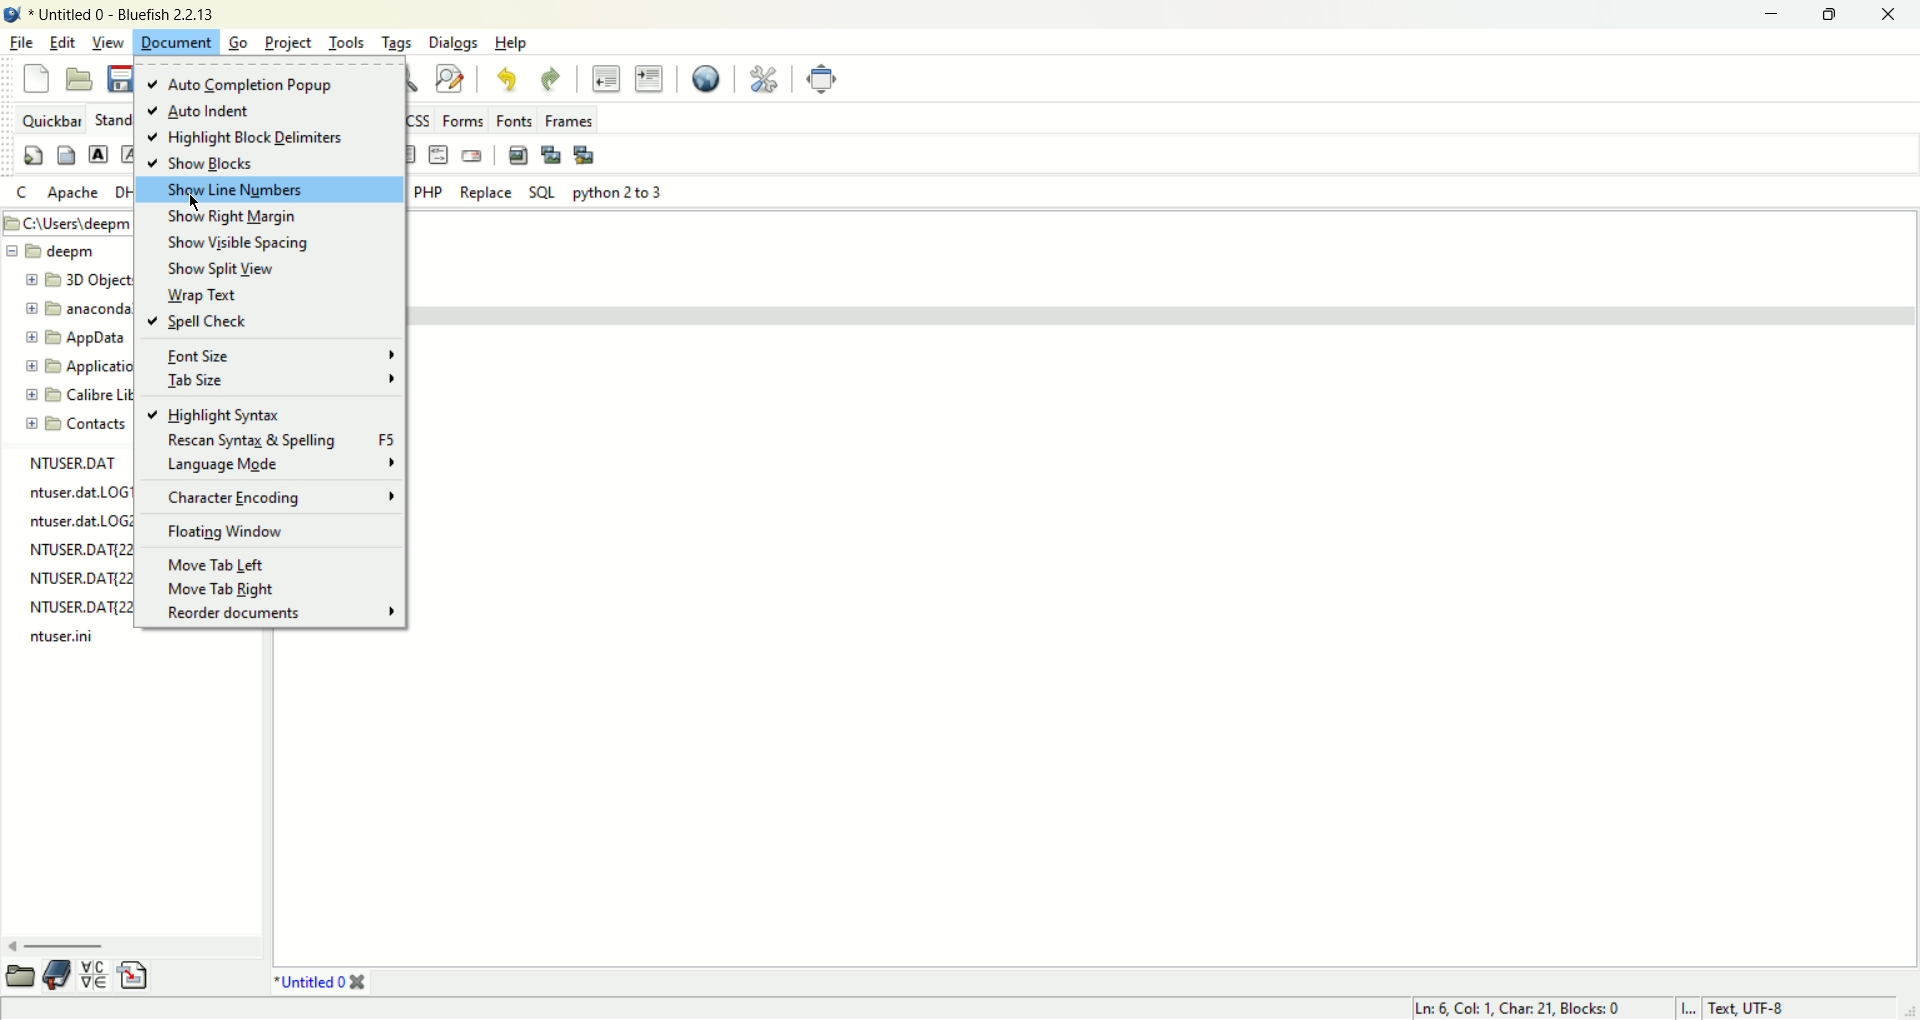 The height and width of the screenshot is (1020, 1920). Describe the element at coordinates (250, 138) in the screenshot. I see `highlight block delimiters` at that location.